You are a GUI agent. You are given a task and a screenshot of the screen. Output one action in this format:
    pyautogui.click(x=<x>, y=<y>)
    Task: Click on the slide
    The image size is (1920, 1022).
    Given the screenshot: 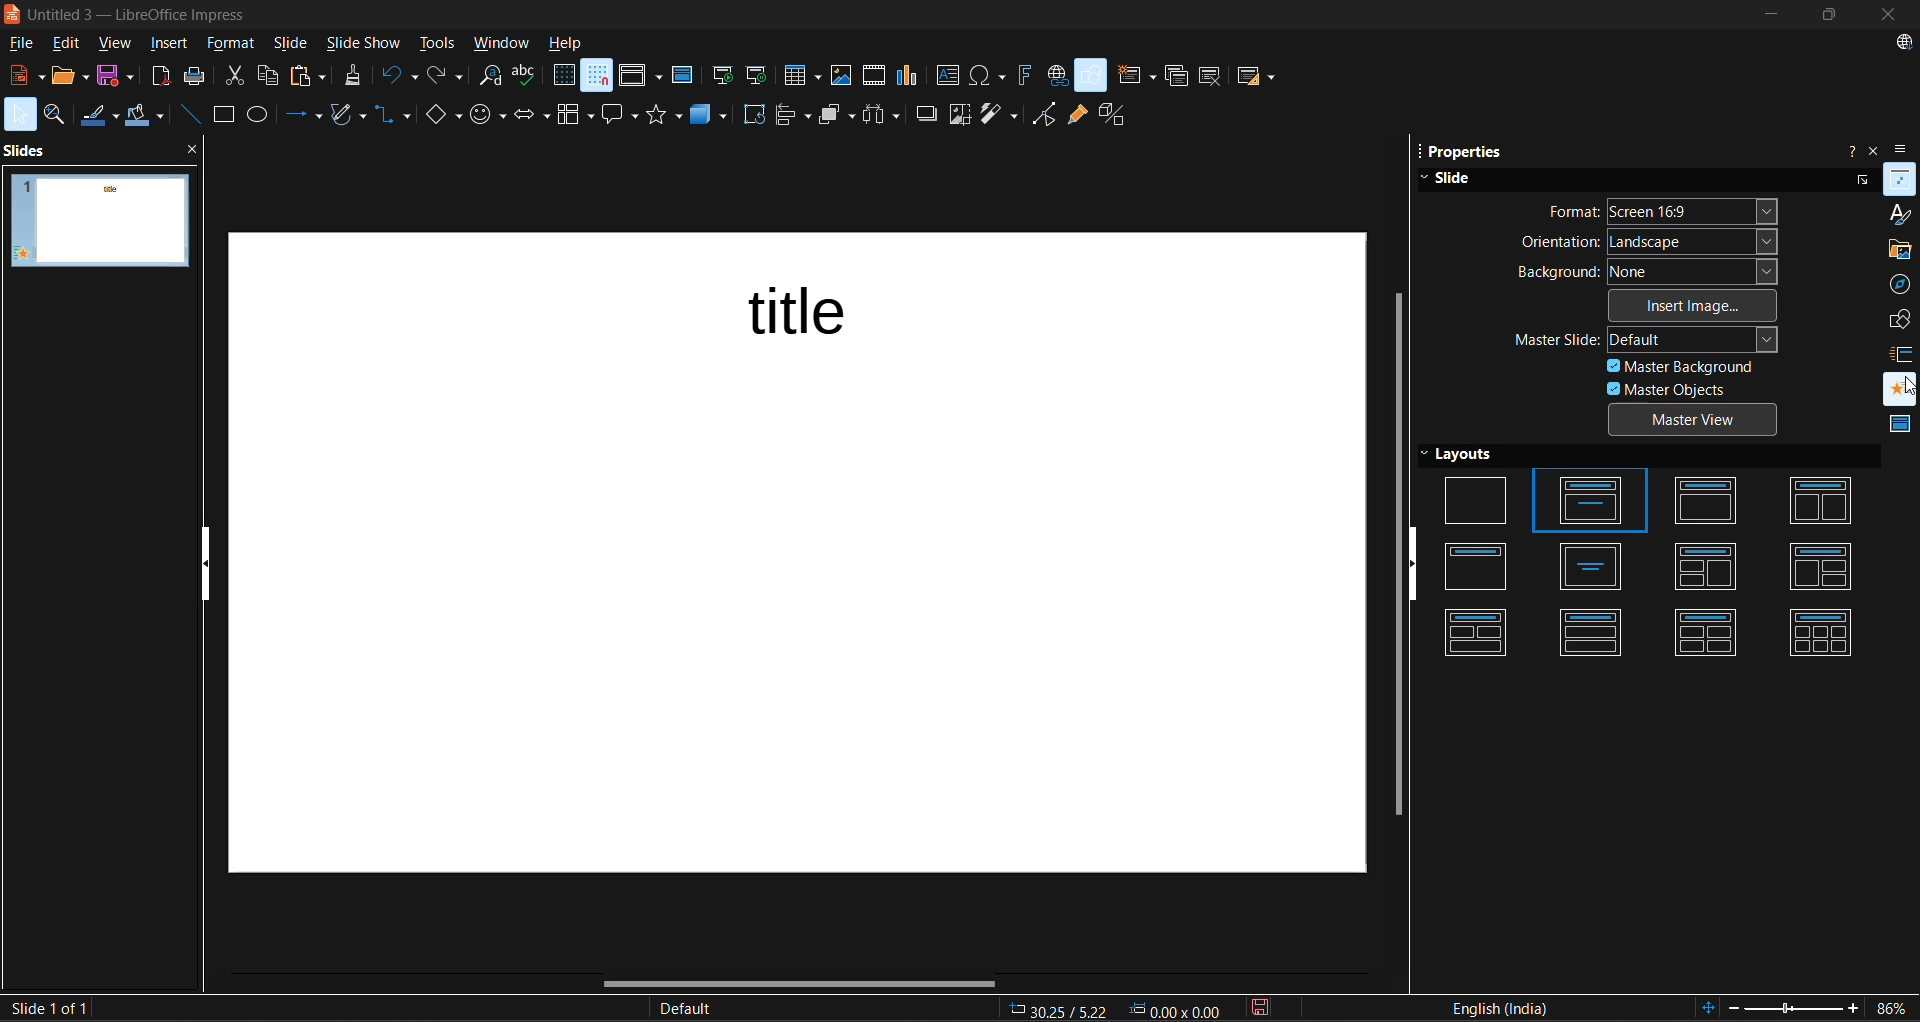 What is the action you would take?
    pyautogui.click(x=1446, y=178)
    